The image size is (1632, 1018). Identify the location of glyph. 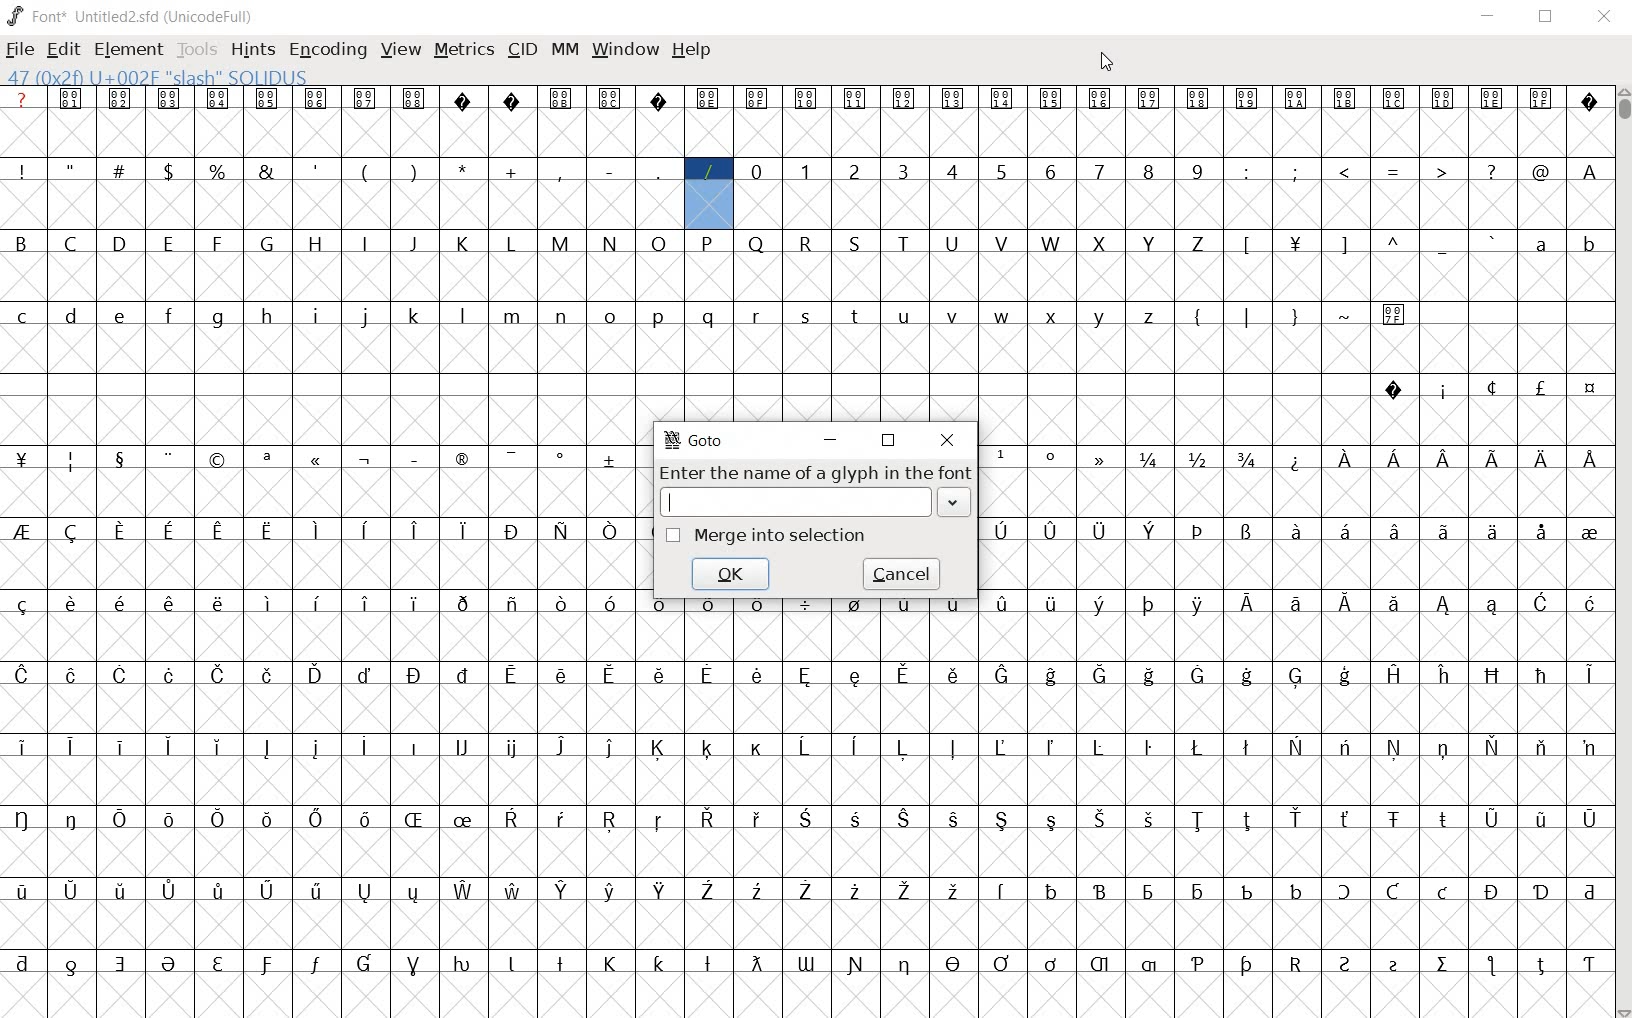
(1492, 531).